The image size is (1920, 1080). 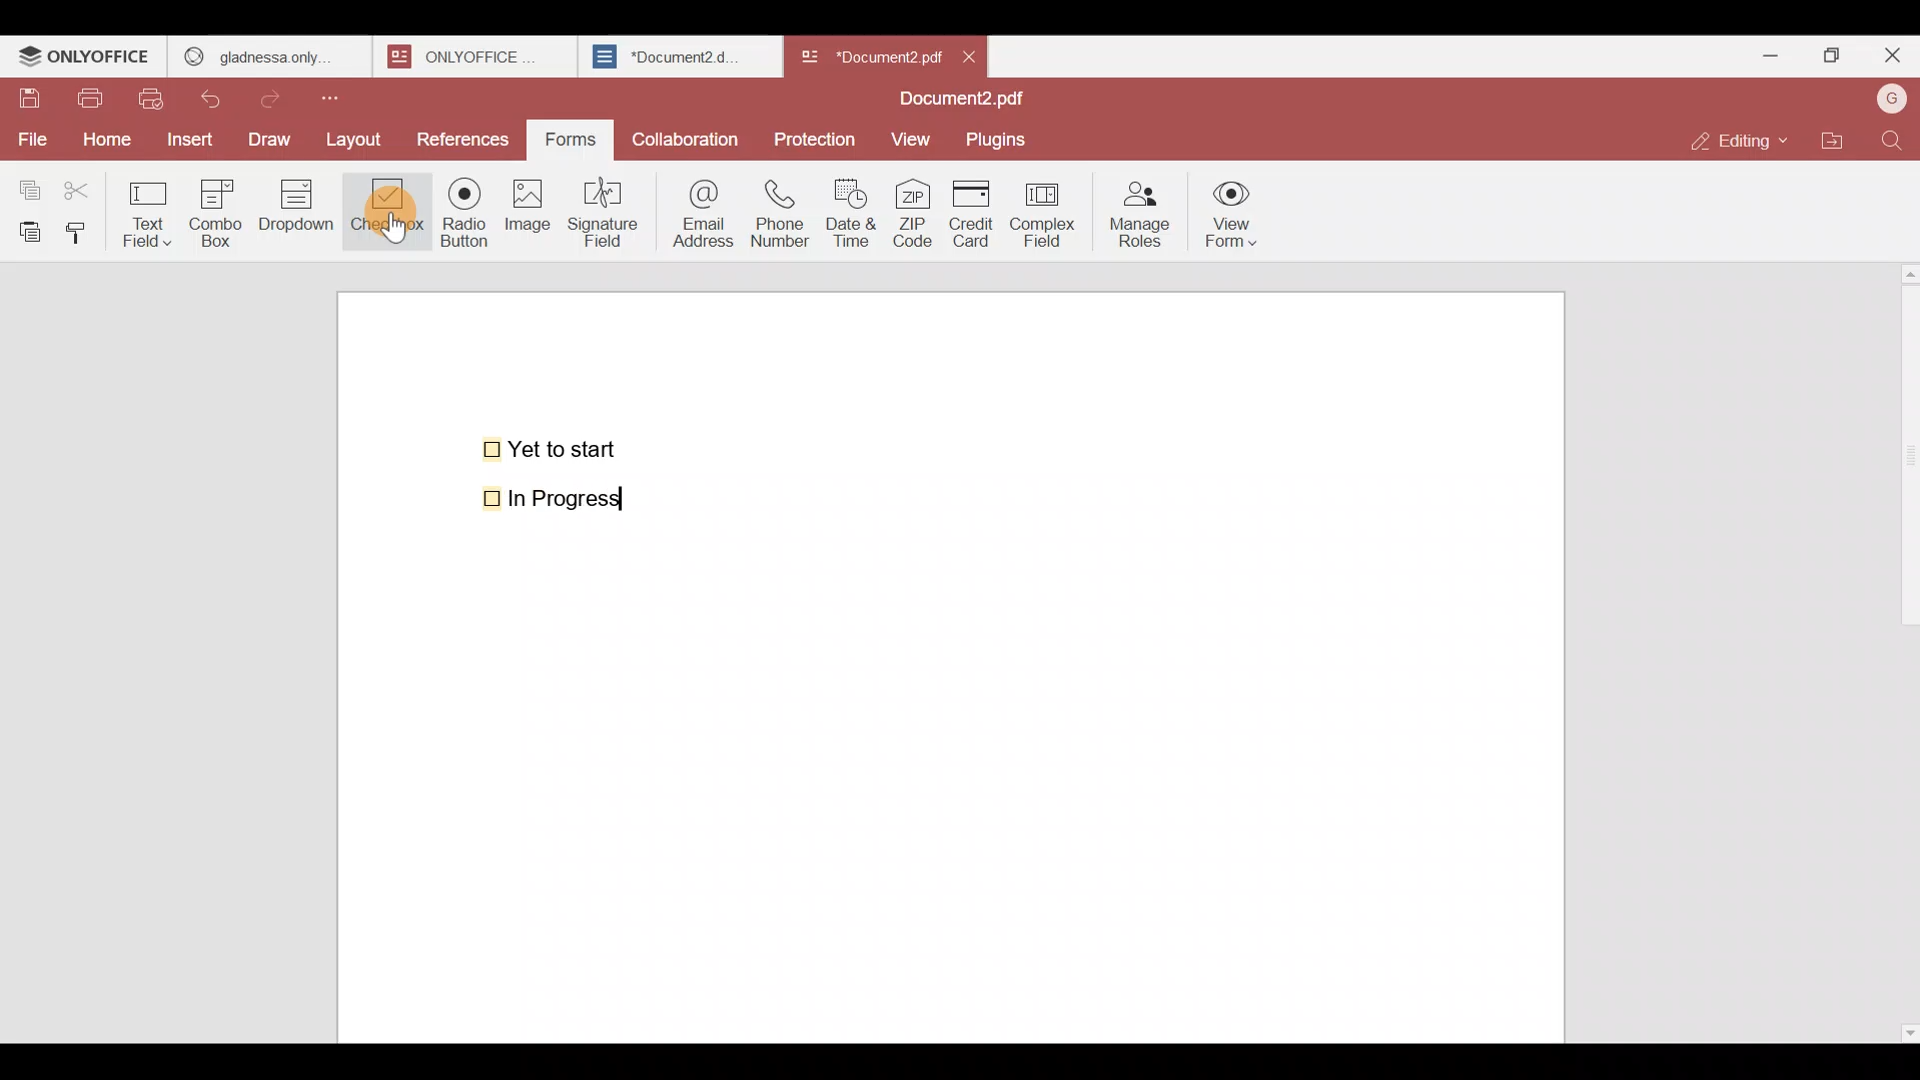 I want to click on Cut, so click(x=86, y=186).